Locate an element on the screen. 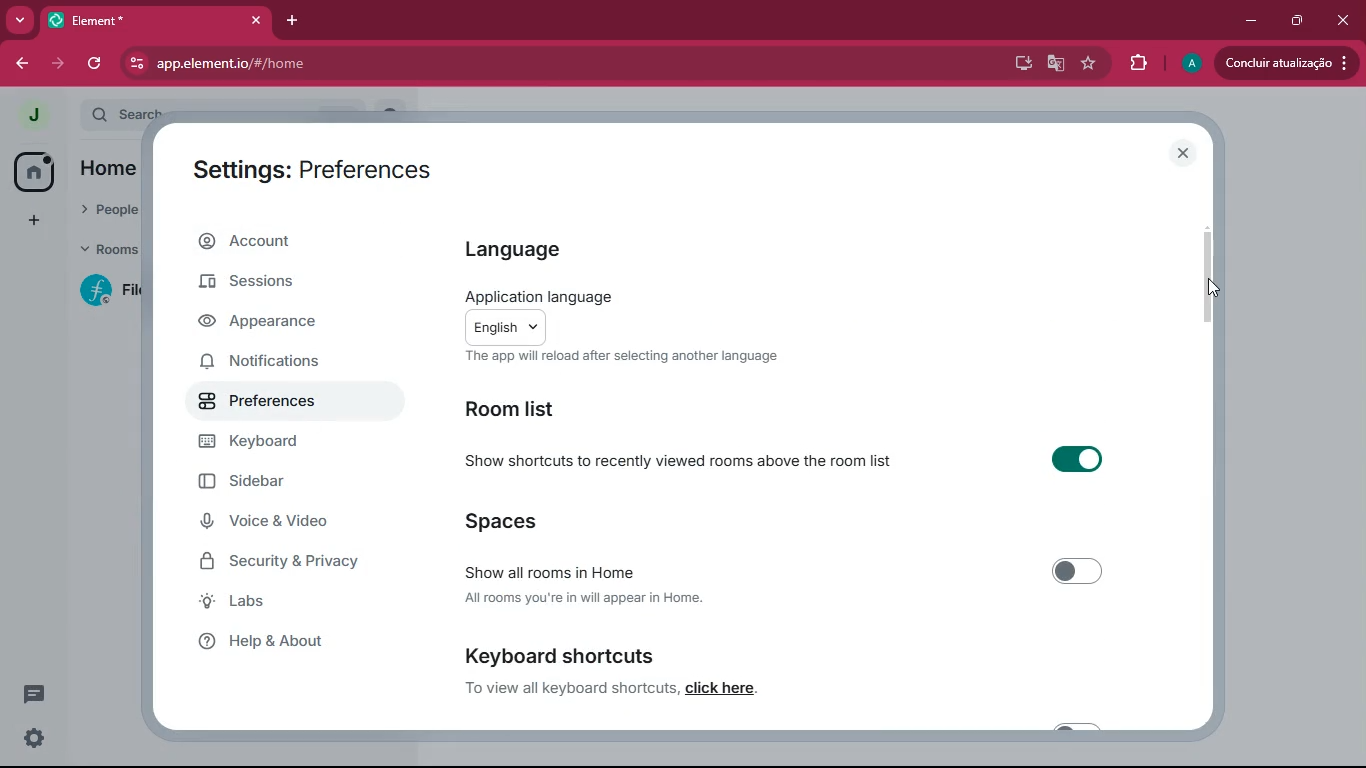 This screenshot has height=768, width=1366. google translate is located at coordinates (1054, 64).